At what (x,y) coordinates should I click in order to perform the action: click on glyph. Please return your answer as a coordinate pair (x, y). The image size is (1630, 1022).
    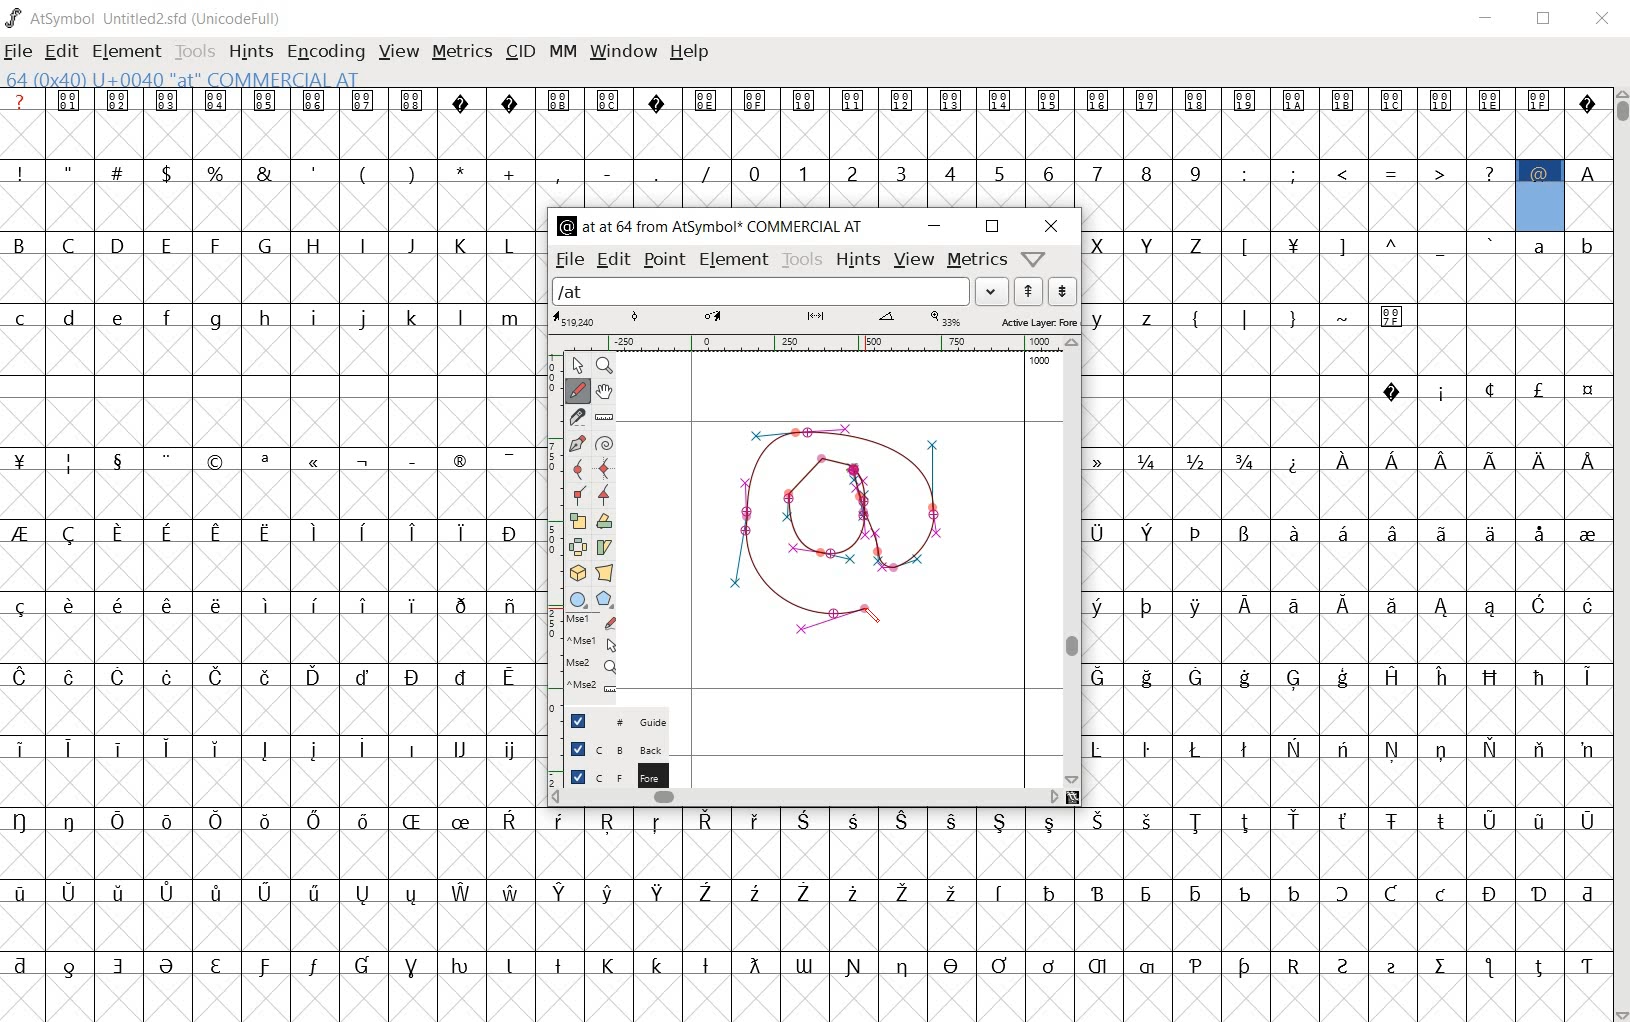
    Looking at the image, I should click on (1347, 552).